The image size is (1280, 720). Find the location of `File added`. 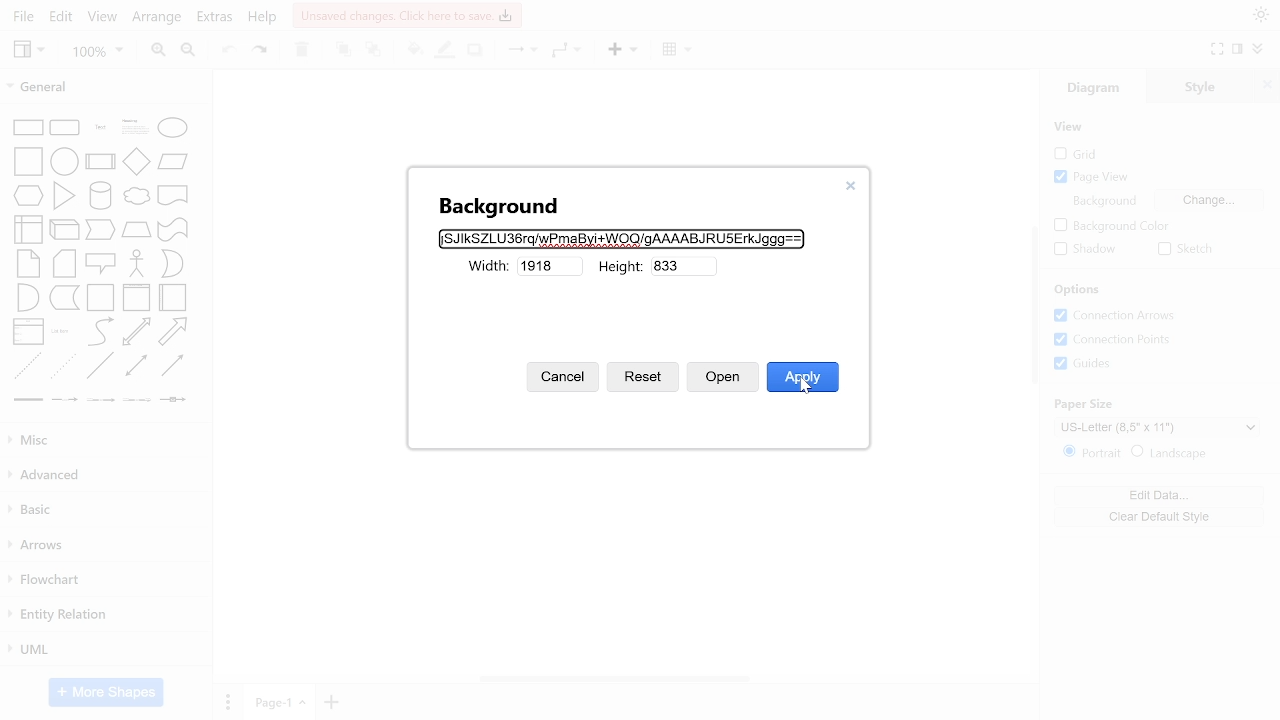

File added is located at coordinates (619, 237).